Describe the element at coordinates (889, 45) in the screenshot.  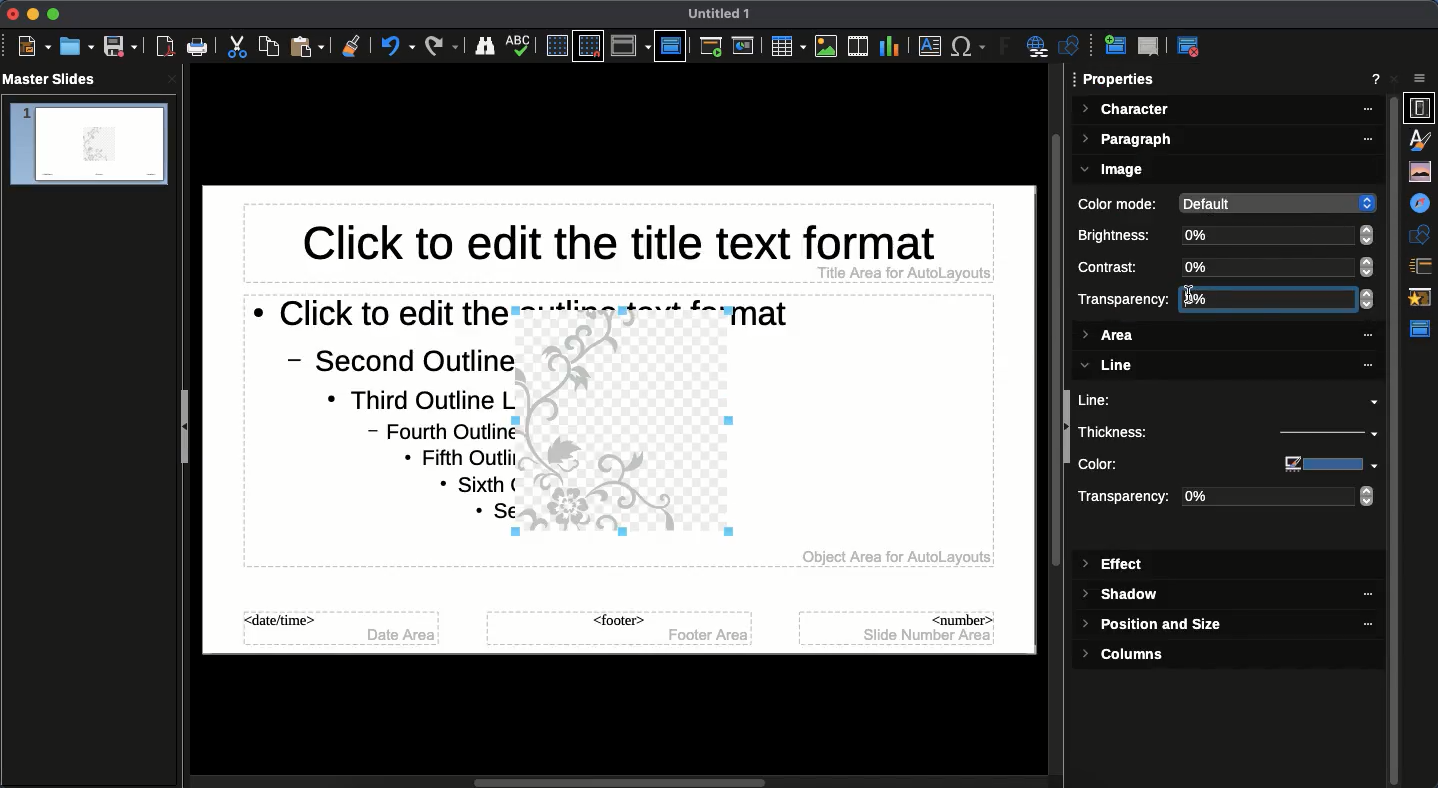
I see `Chart` at that location.